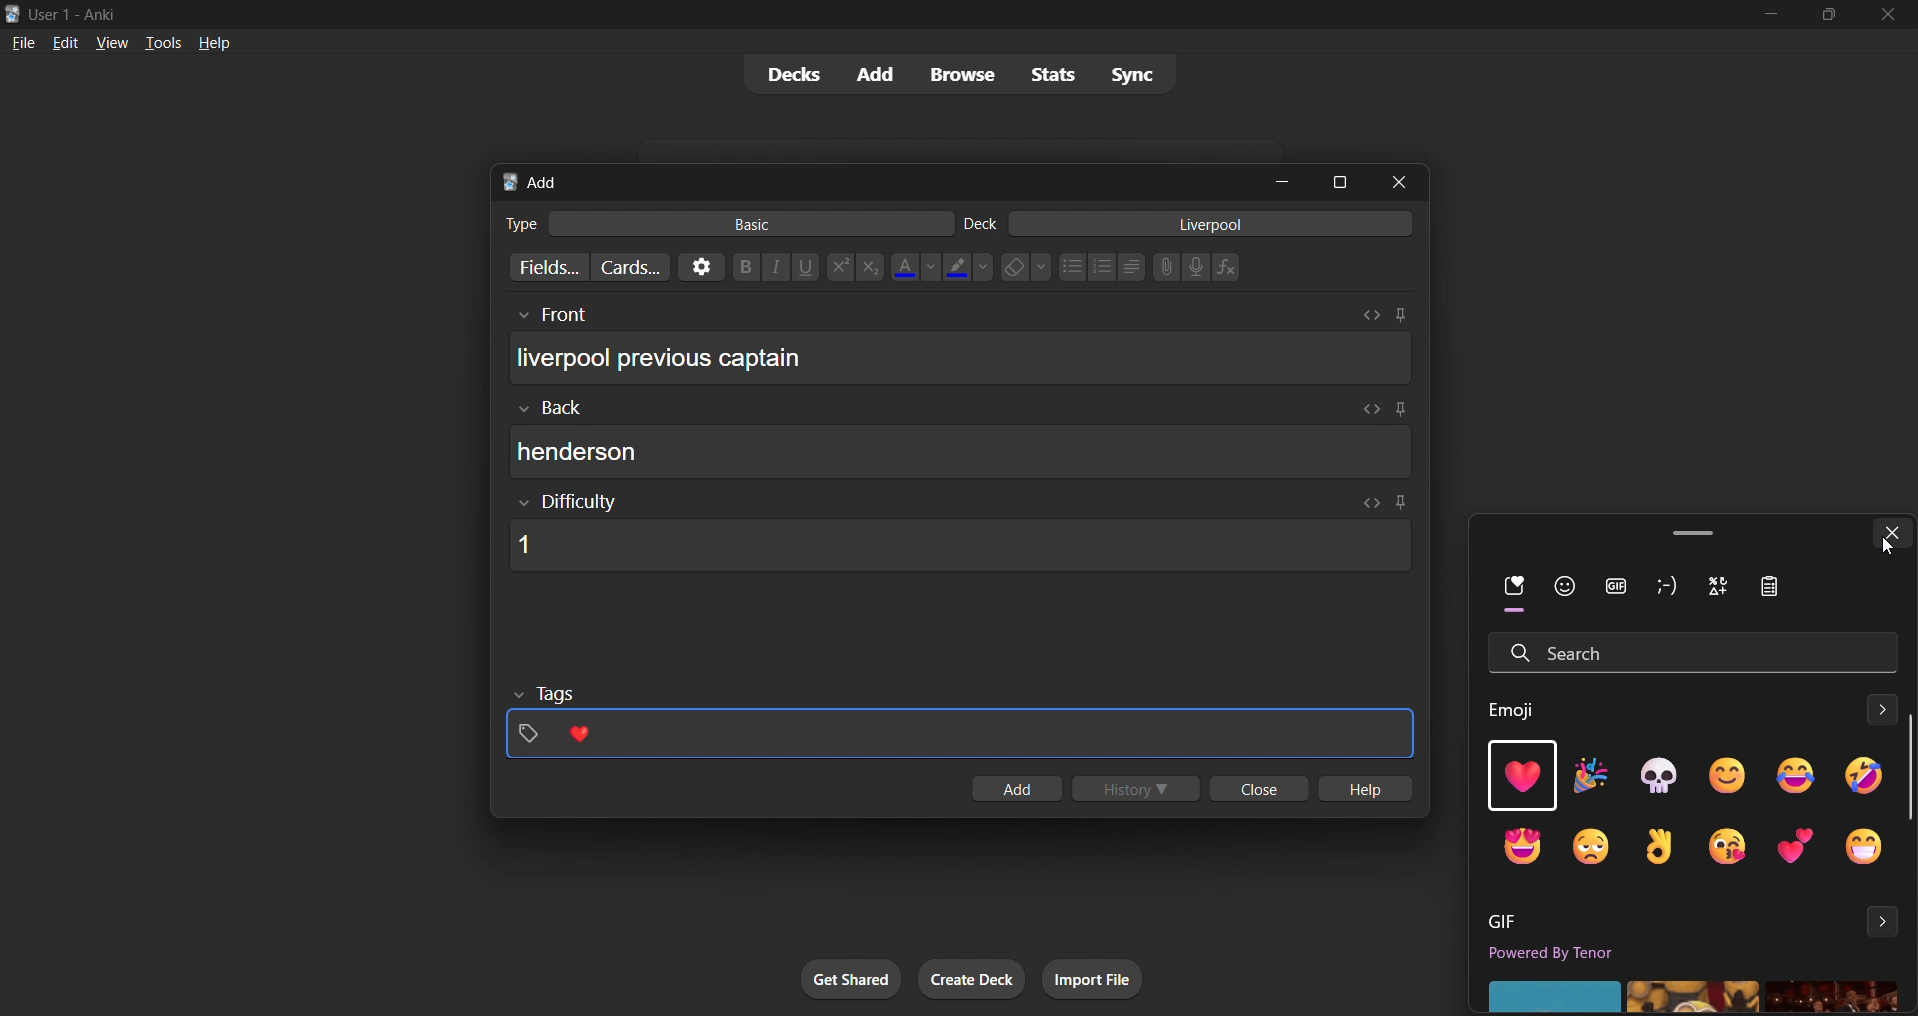 The width and height of the screenshot is (1918, 1016). I want to click on recent emoji filter, so click(1500, 596).